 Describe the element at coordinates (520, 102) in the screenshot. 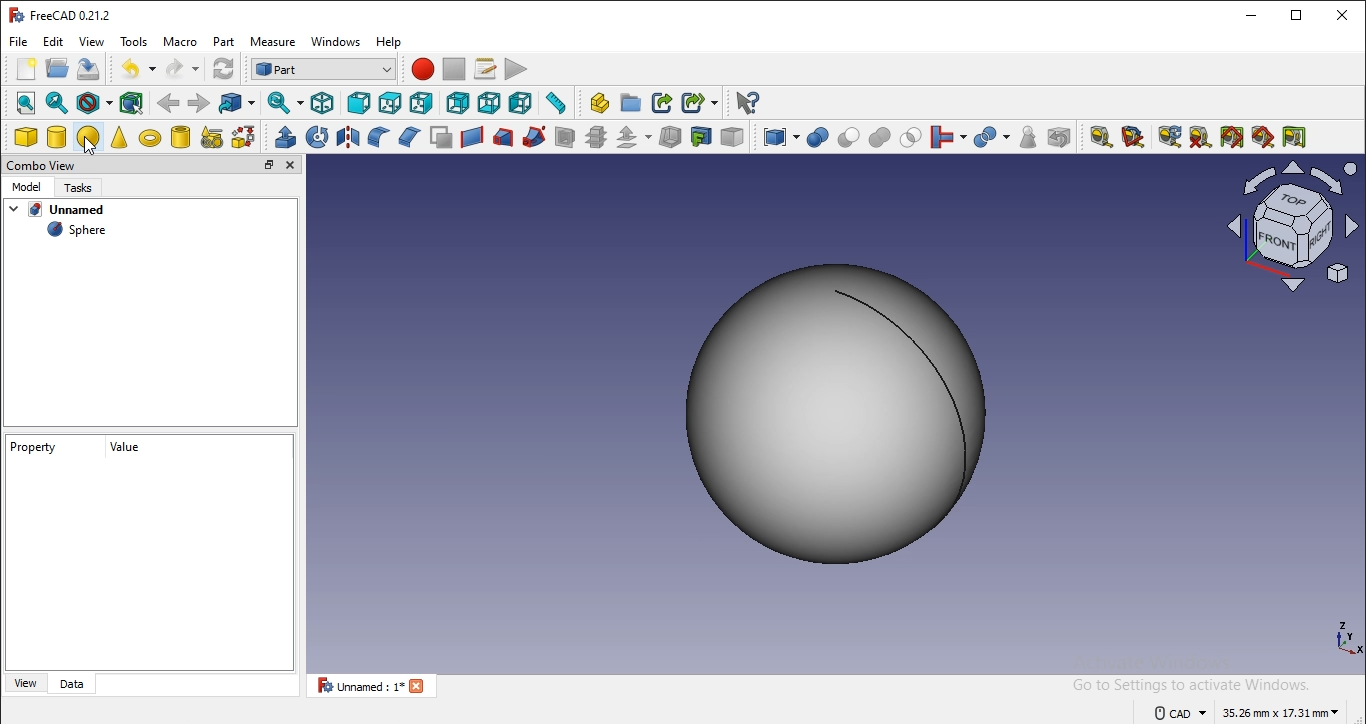

I see `left` at that location.